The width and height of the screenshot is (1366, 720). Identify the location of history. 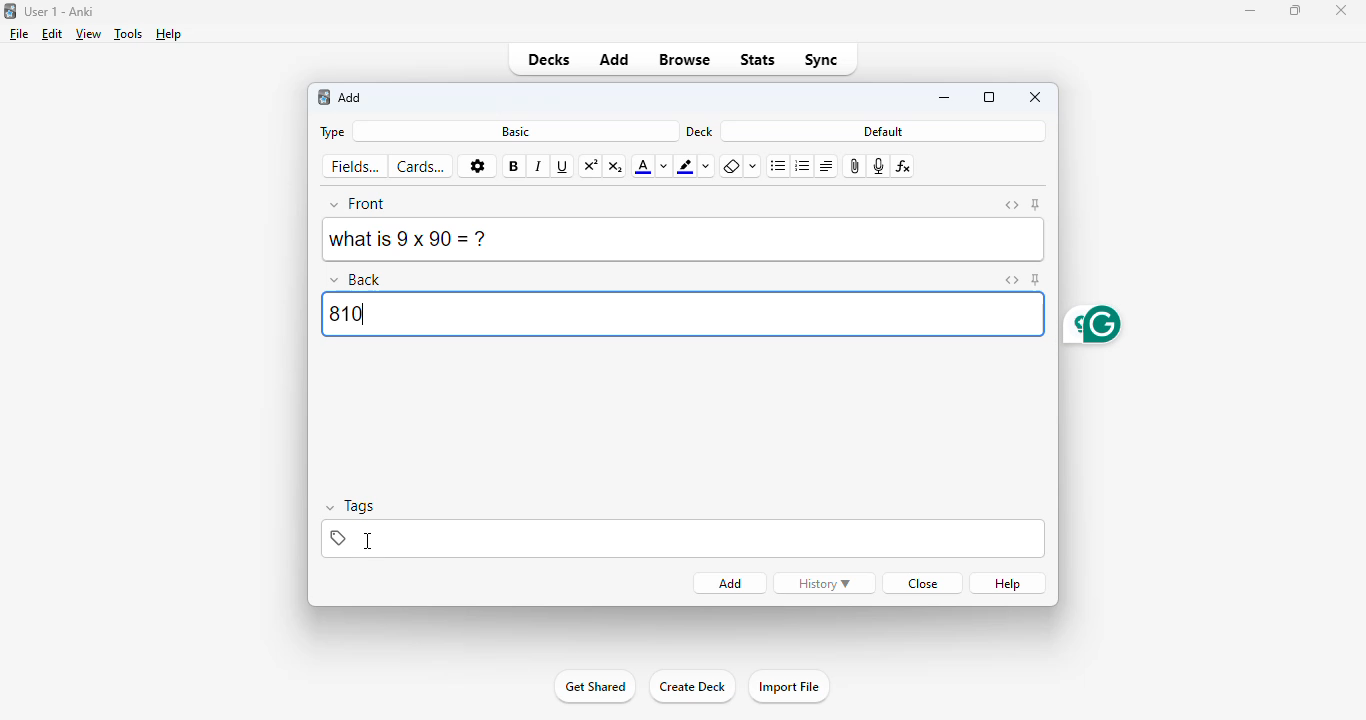
(824, 583).